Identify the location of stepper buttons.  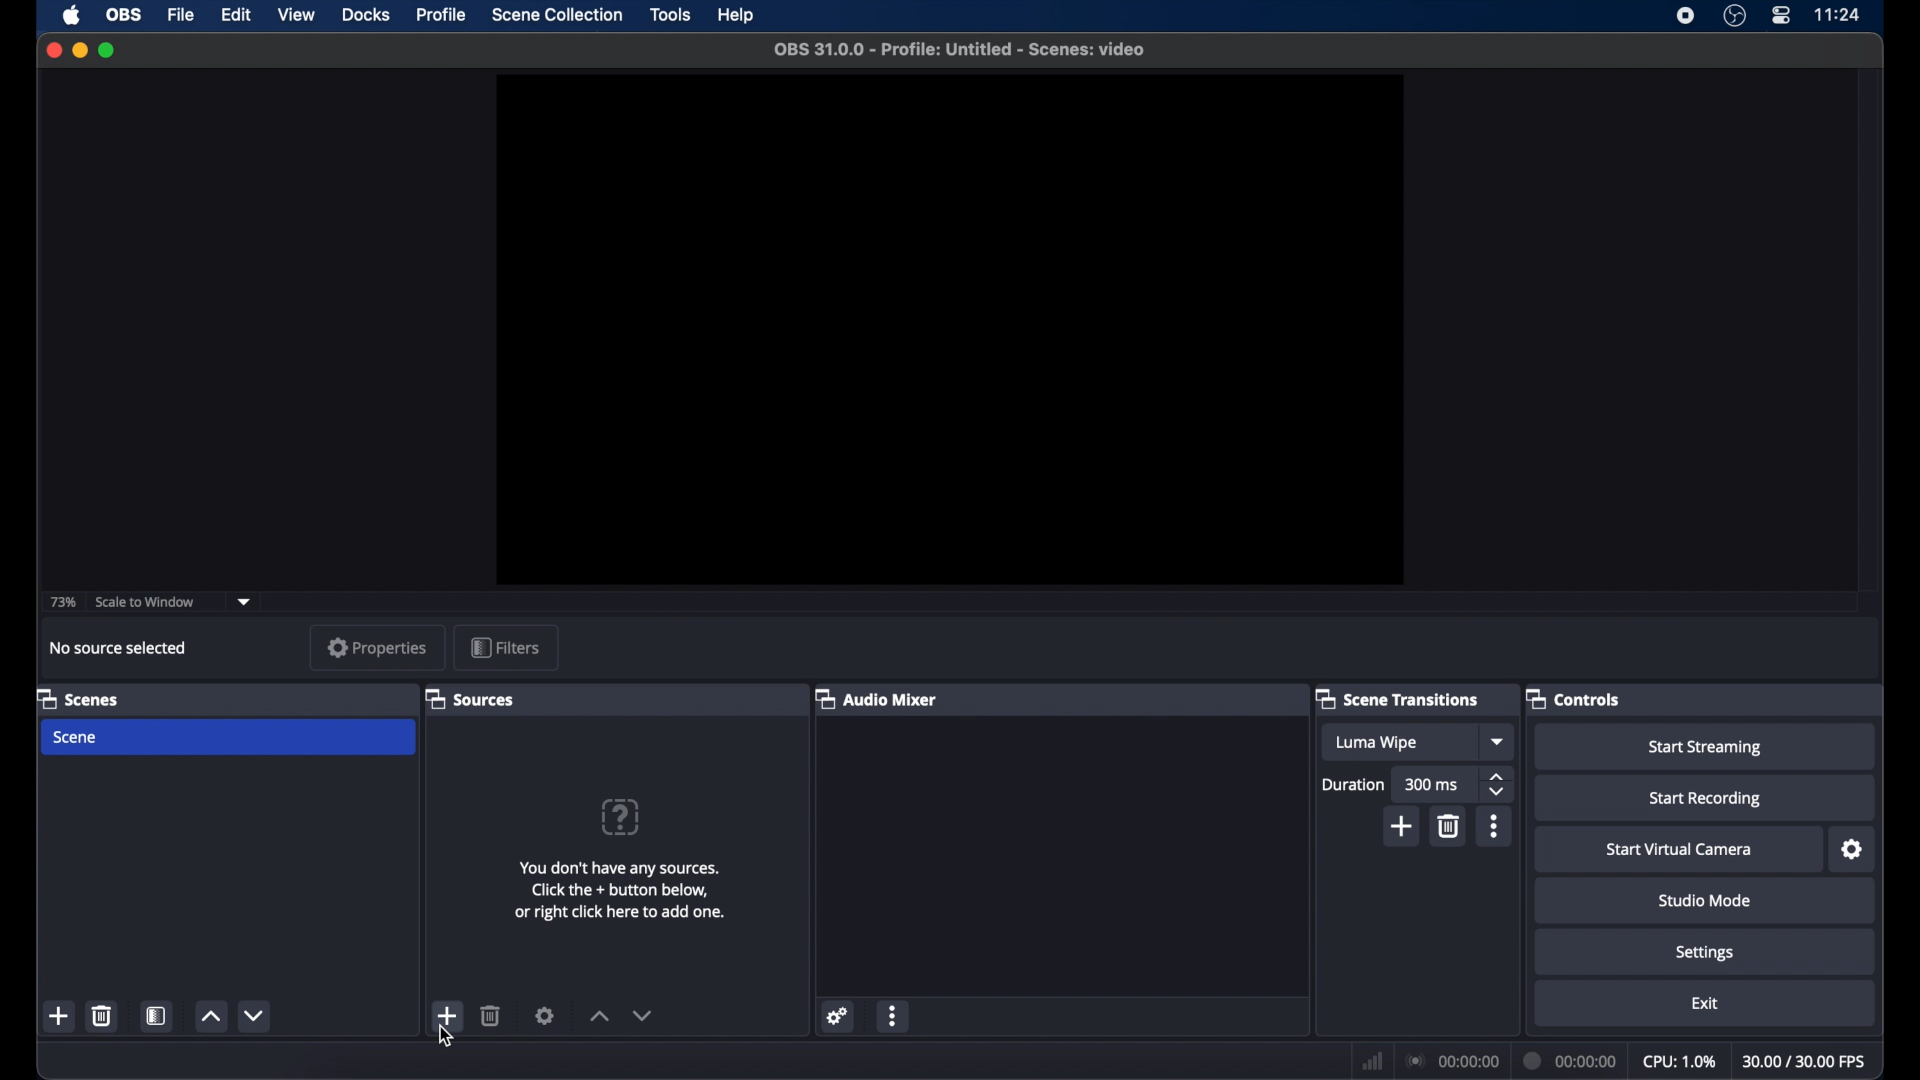
(1498, 785).